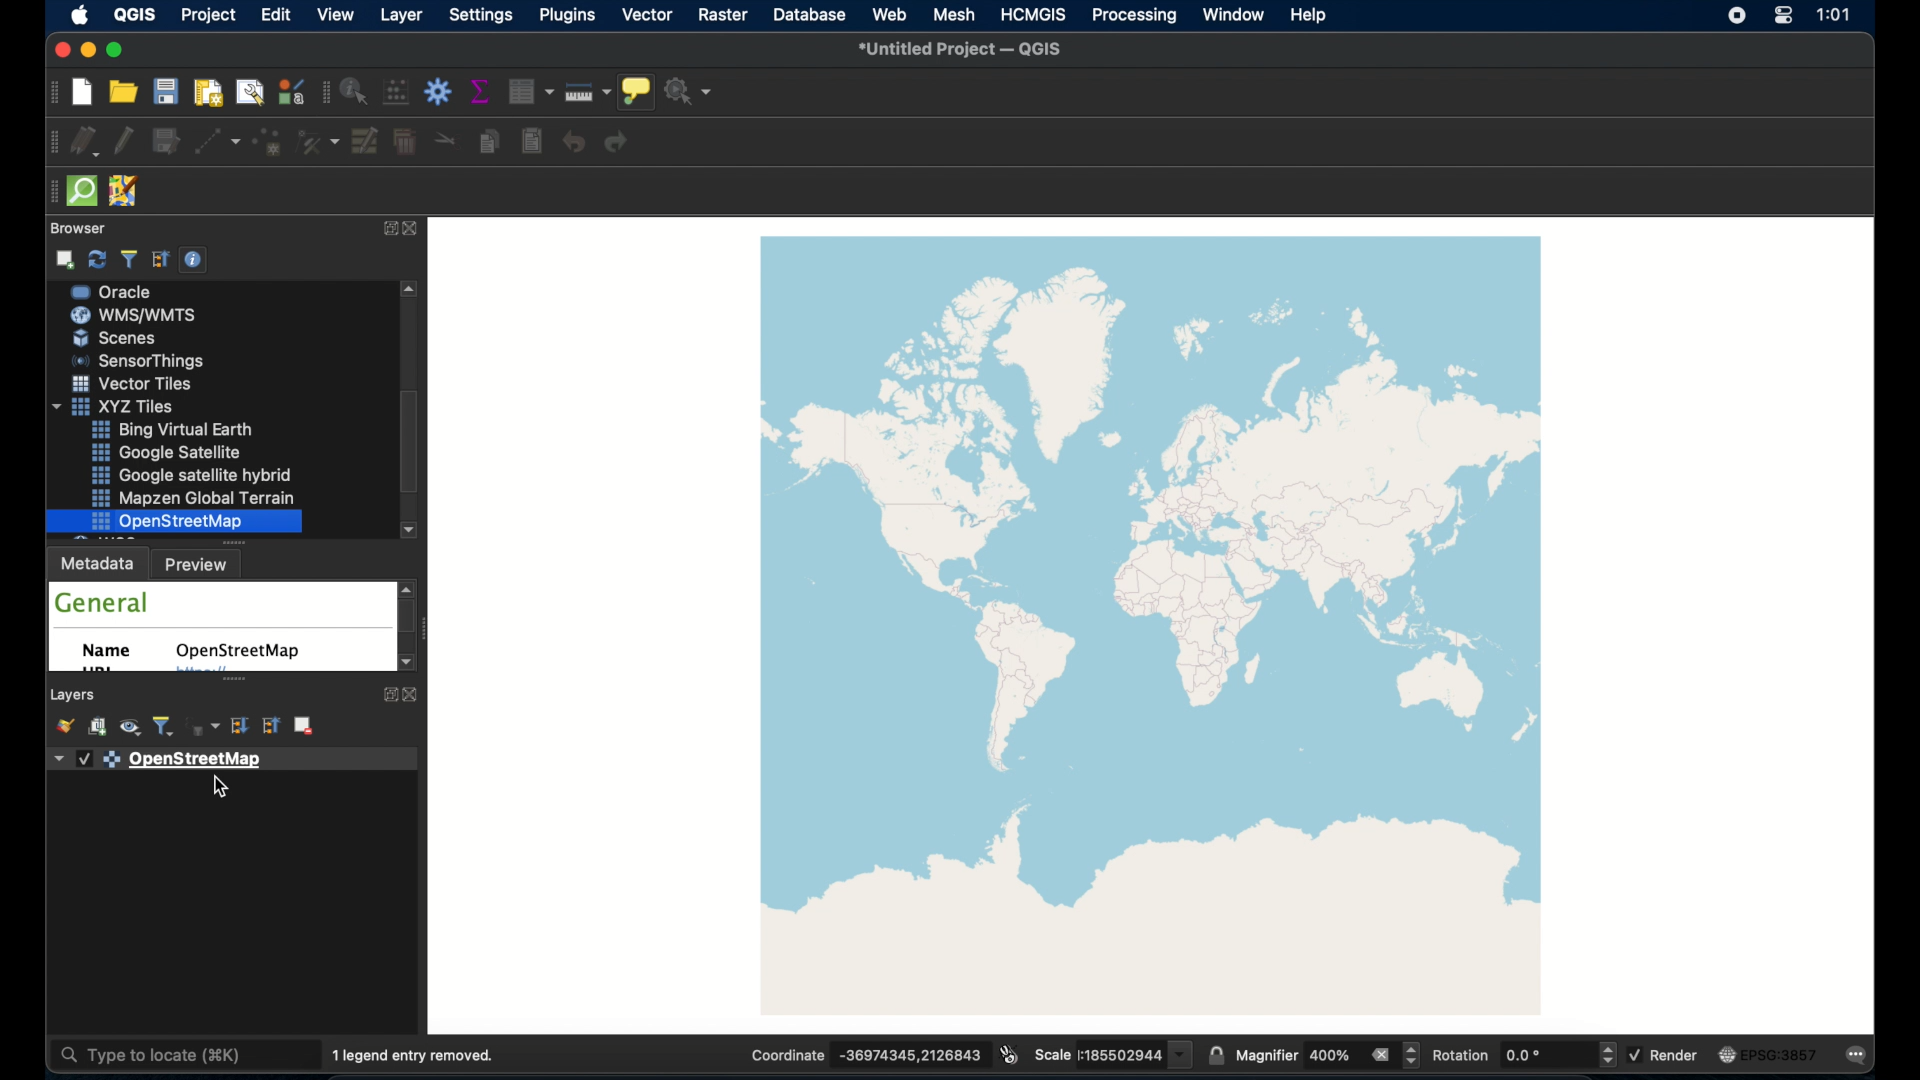 The width and height of the screenshot is (1920, 1080). I want to click on enable/disable properties widget, so click(193, 259).